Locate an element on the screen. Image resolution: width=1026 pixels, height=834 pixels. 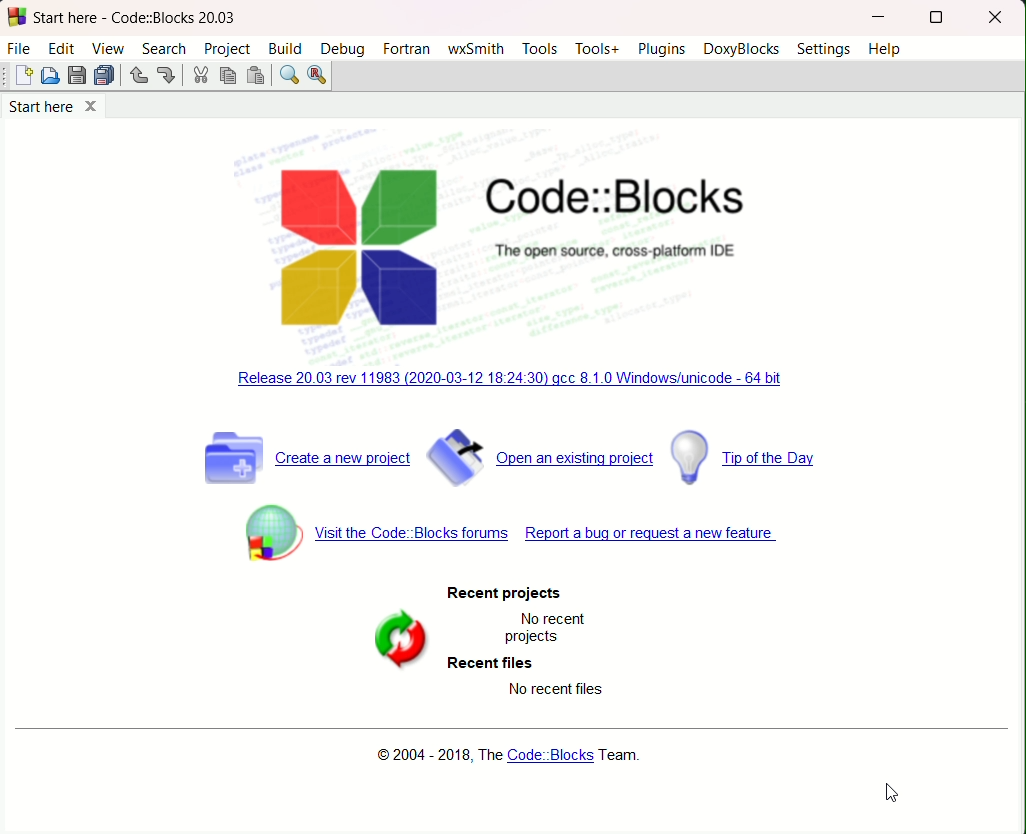
search is located at coordinates (165, 48).